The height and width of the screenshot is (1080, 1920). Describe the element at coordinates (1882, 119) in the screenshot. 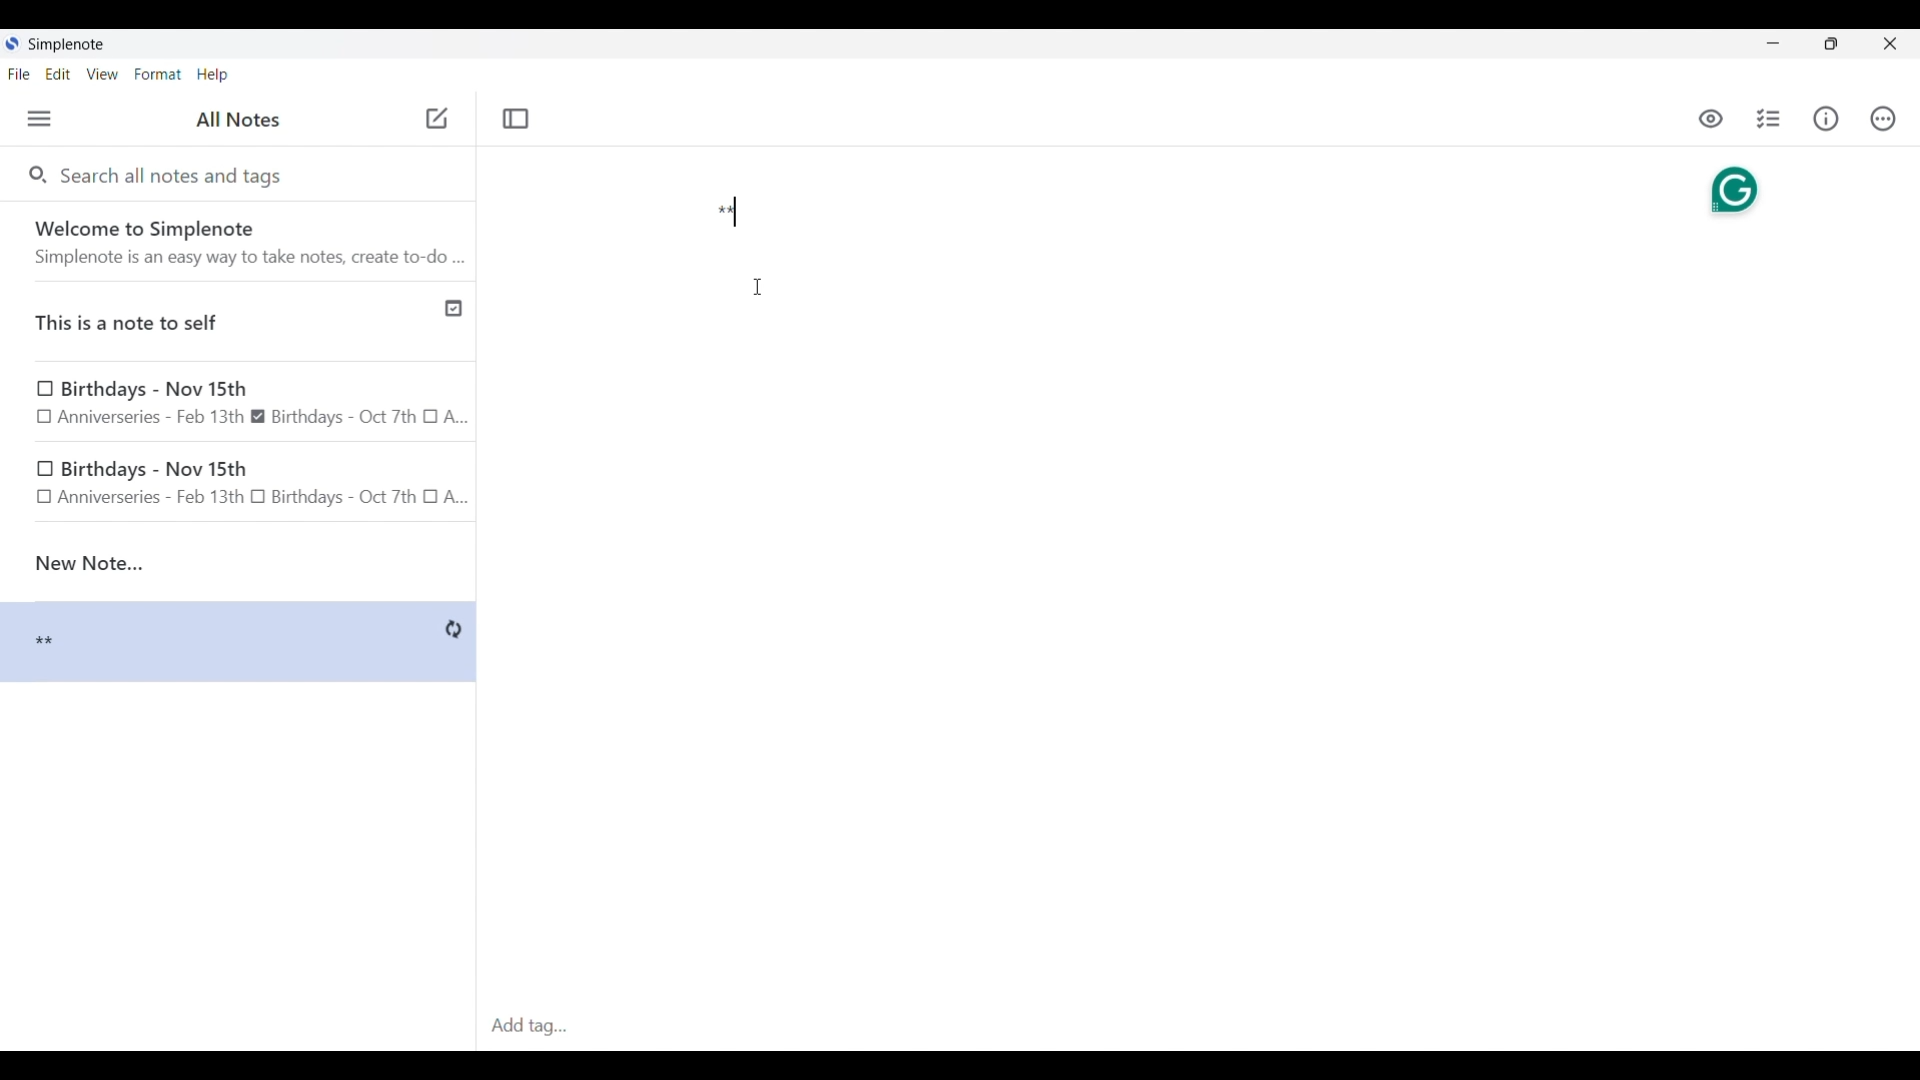

I see `Actions` at that location.